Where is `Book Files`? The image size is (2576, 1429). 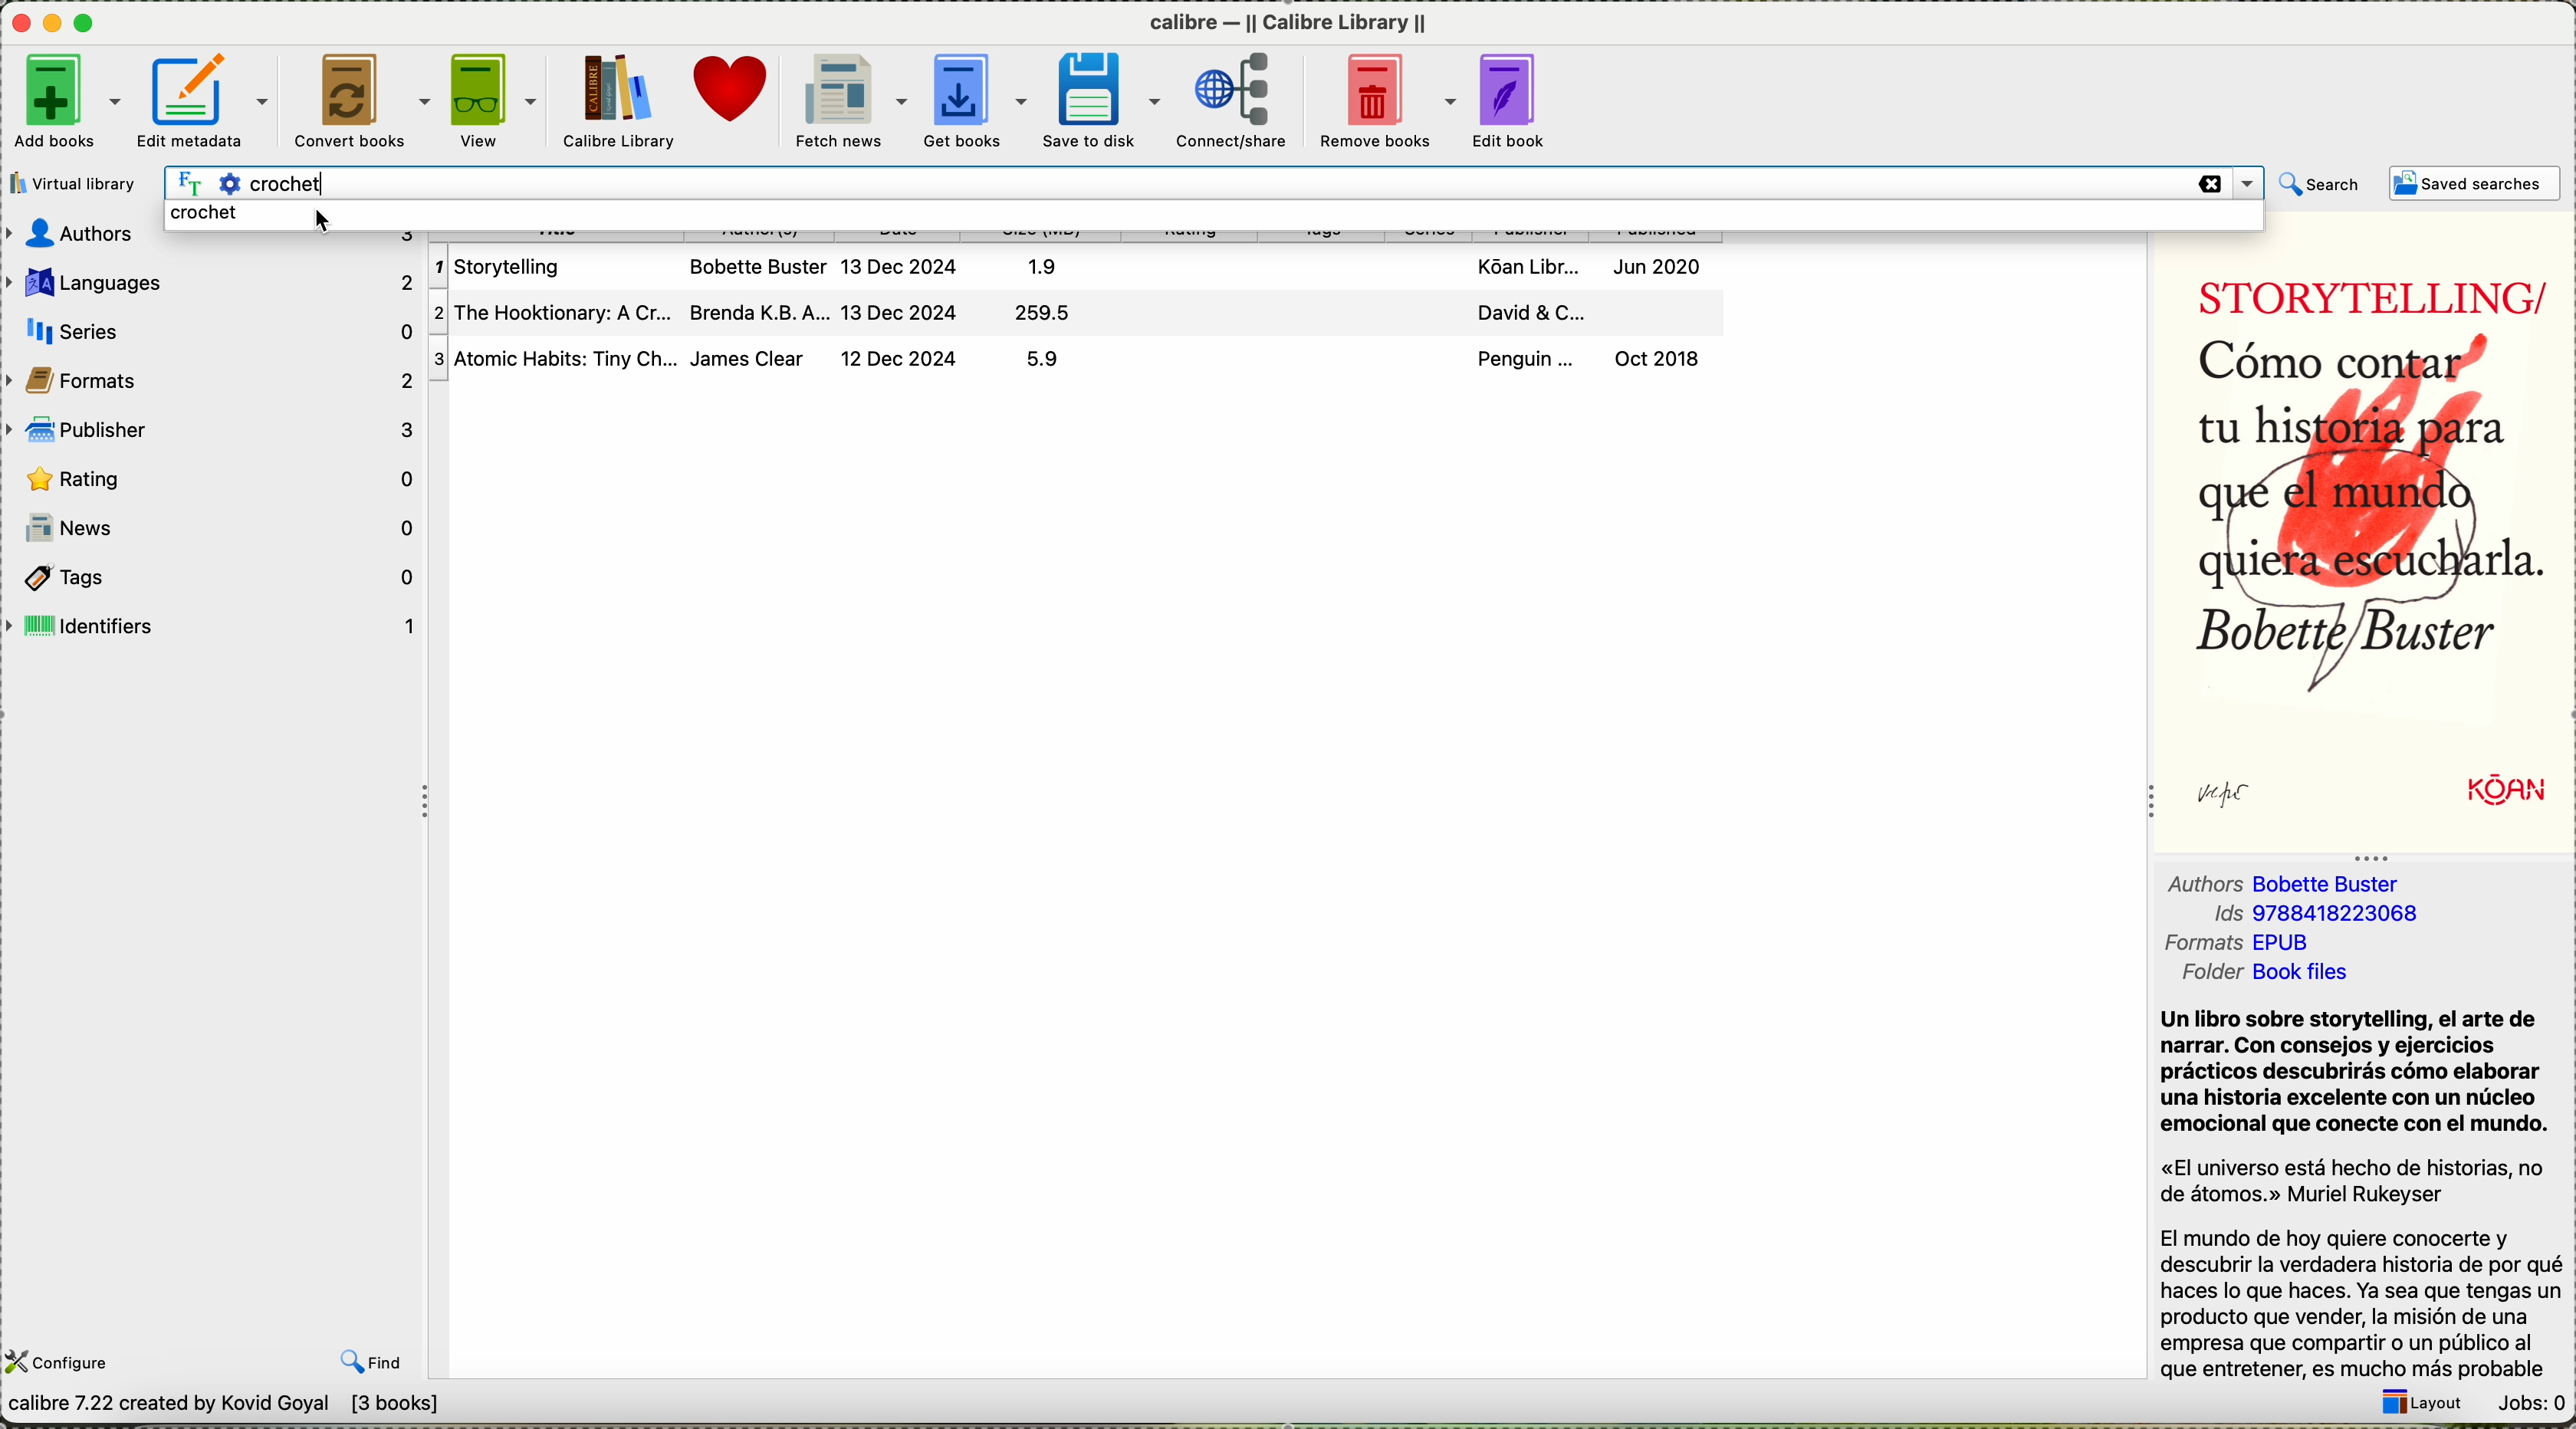
Book Files is located at coordinates (2303, 975).